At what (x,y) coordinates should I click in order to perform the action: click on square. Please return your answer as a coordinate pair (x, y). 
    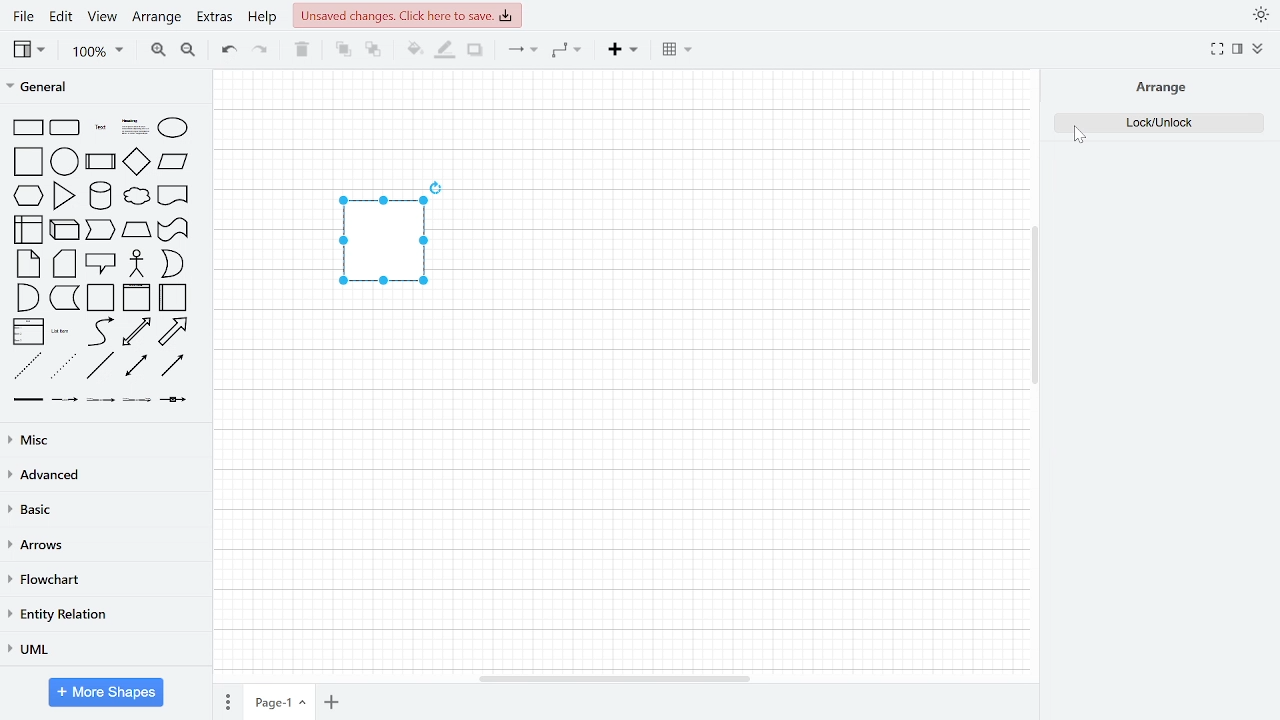
    Looking at the image, I should click on (27, 161).